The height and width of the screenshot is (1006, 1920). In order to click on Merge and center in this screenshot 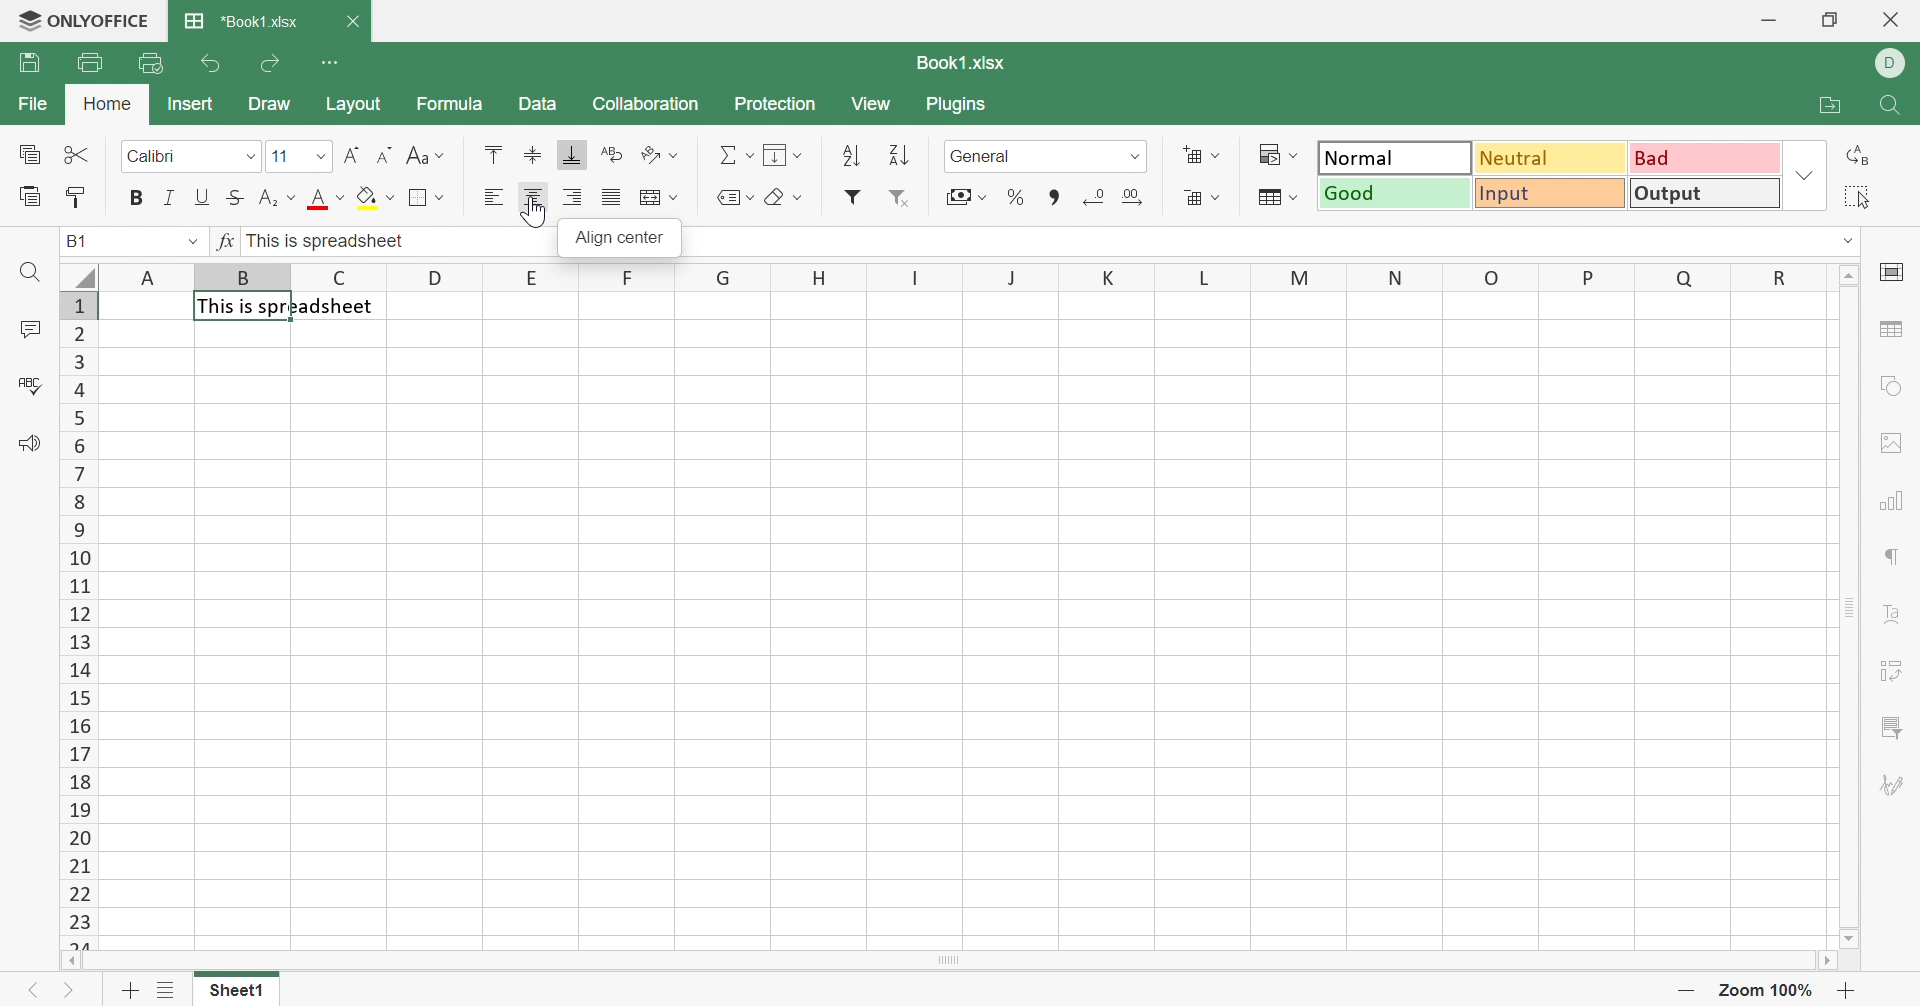, I will do `click(649, 197)`.